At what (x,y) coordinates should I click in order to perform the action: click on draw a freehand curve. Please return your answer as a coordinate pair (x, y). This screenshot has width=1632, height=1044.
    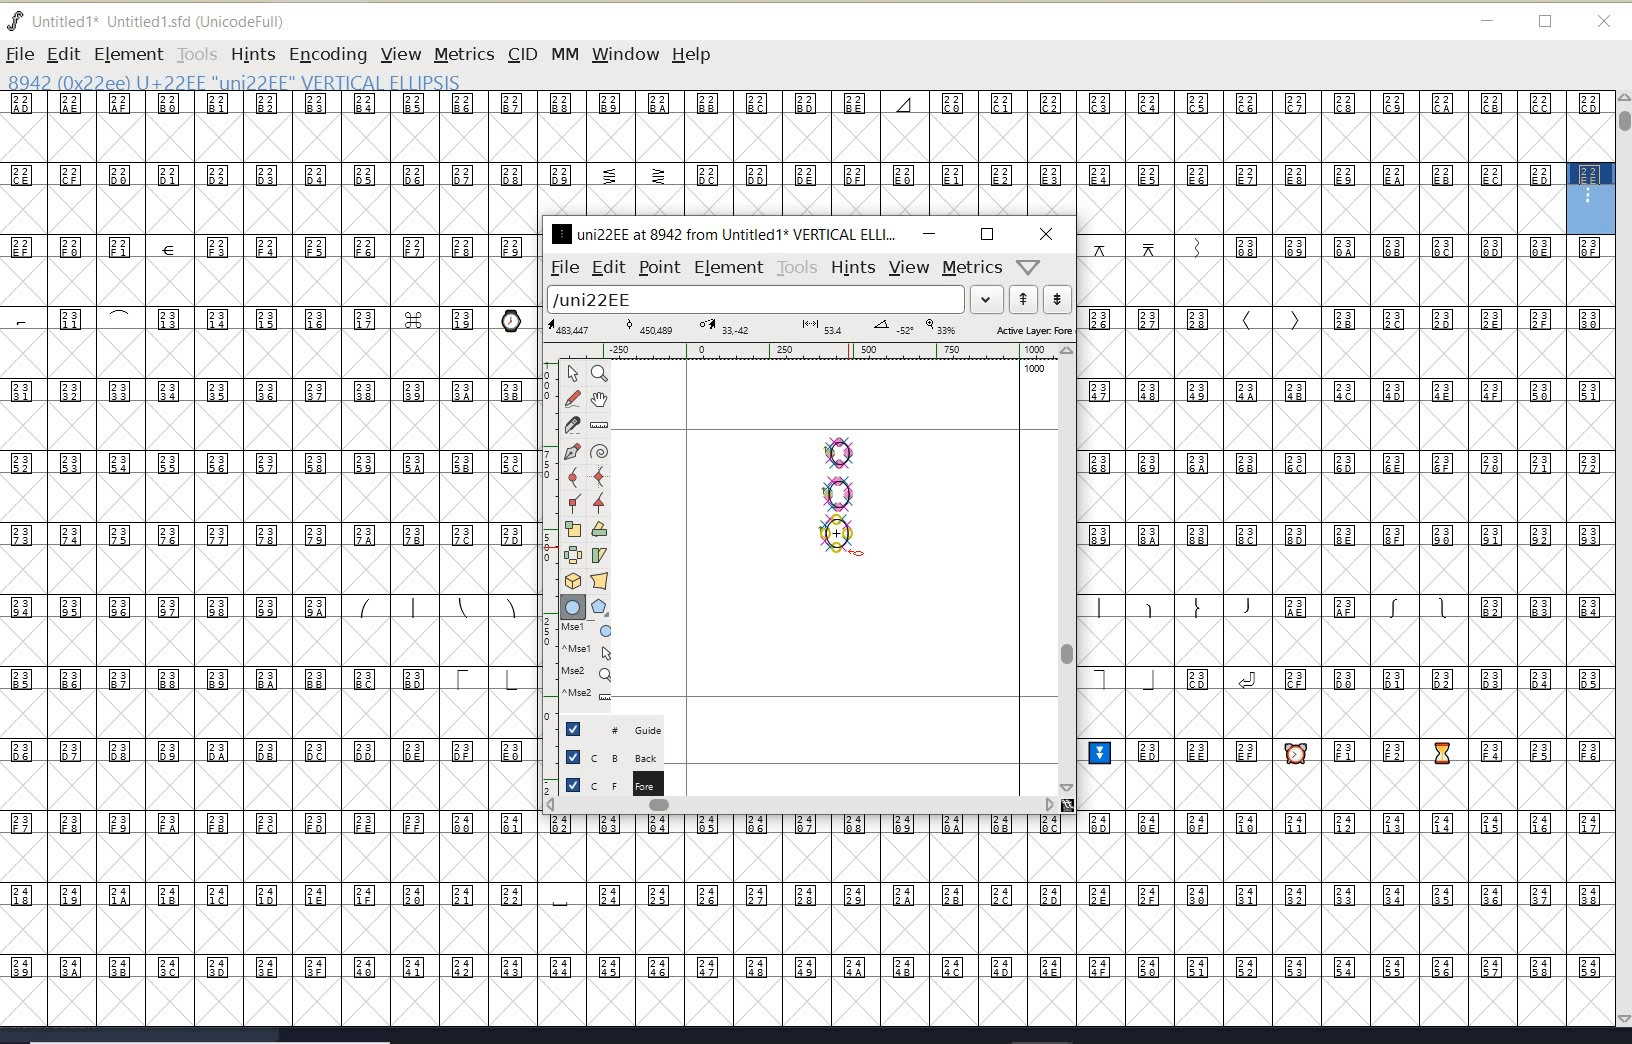
    Looking at the image, I should click on (575, 398).